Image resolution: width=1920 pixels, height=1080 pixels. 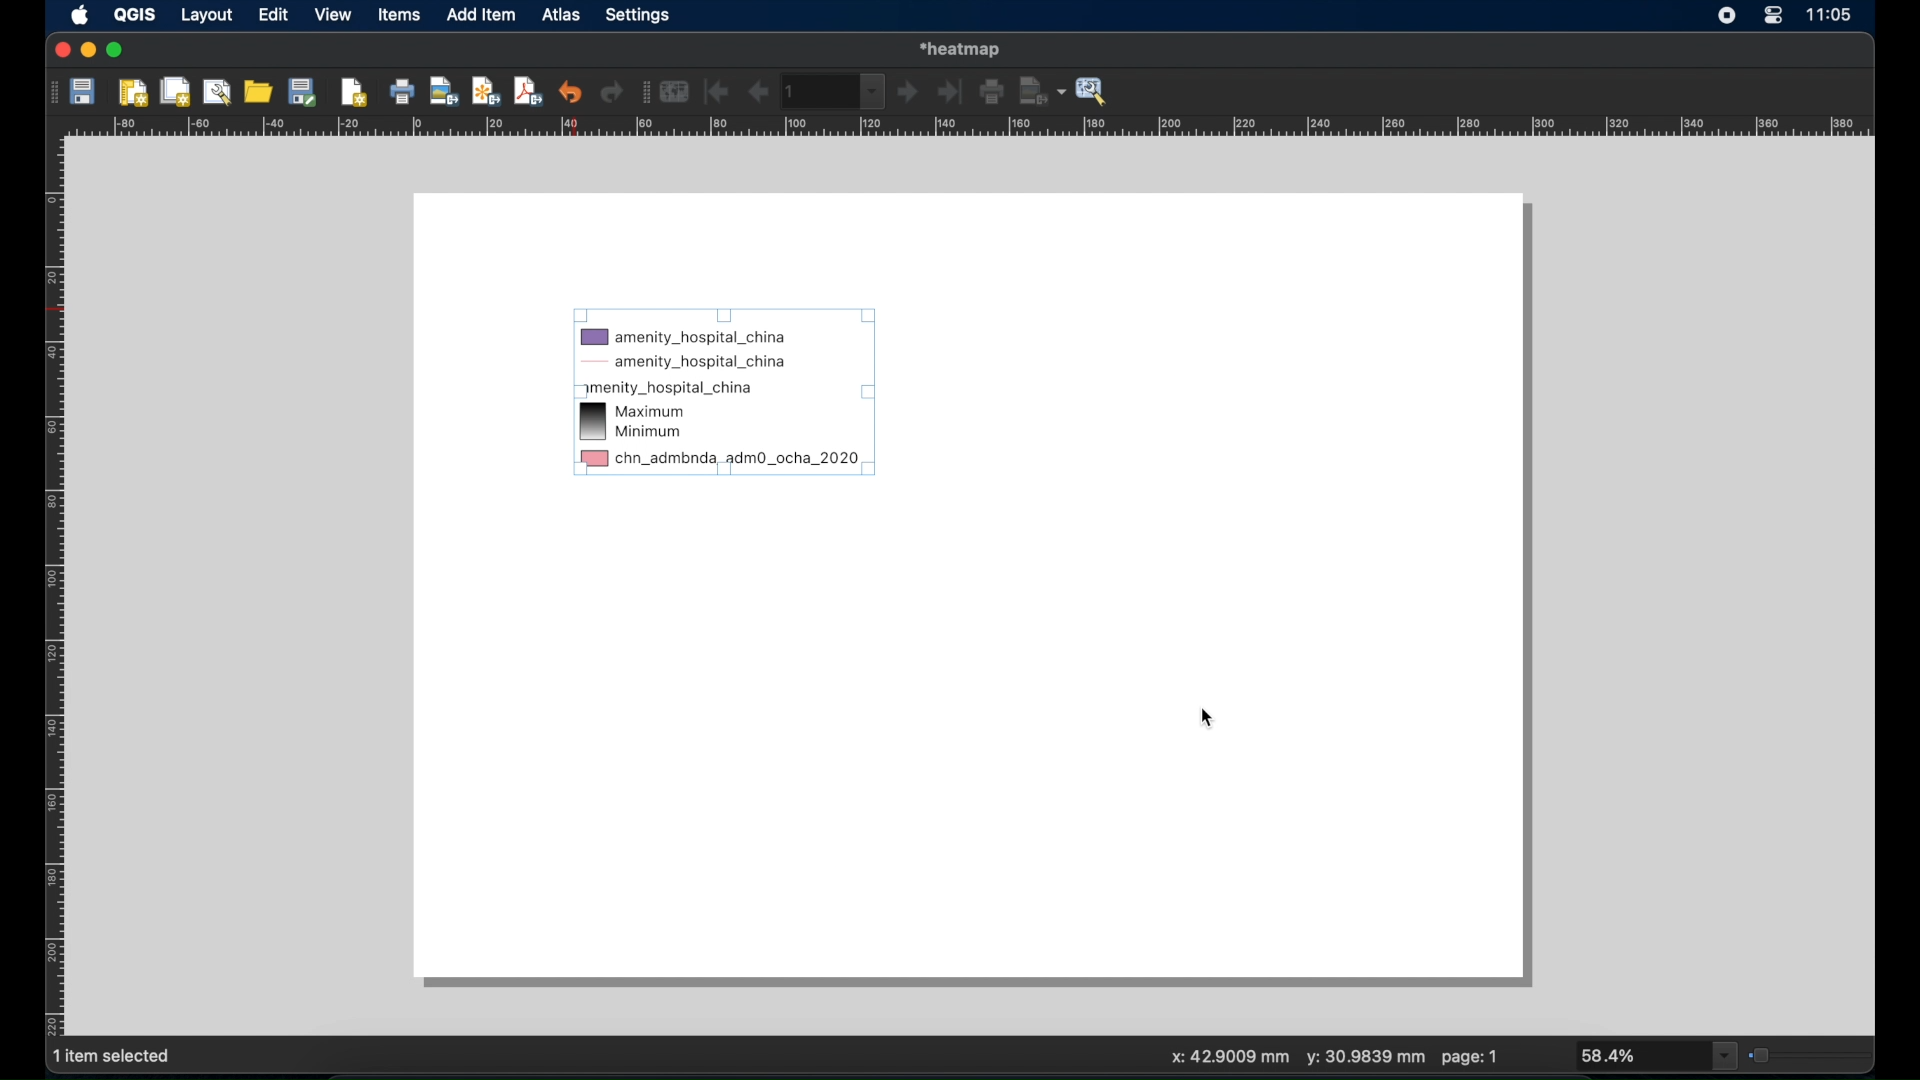 What do you see at coordinates (219, 92) in the screenshot?
I see `layout manager` at bounding box center [219, 92].